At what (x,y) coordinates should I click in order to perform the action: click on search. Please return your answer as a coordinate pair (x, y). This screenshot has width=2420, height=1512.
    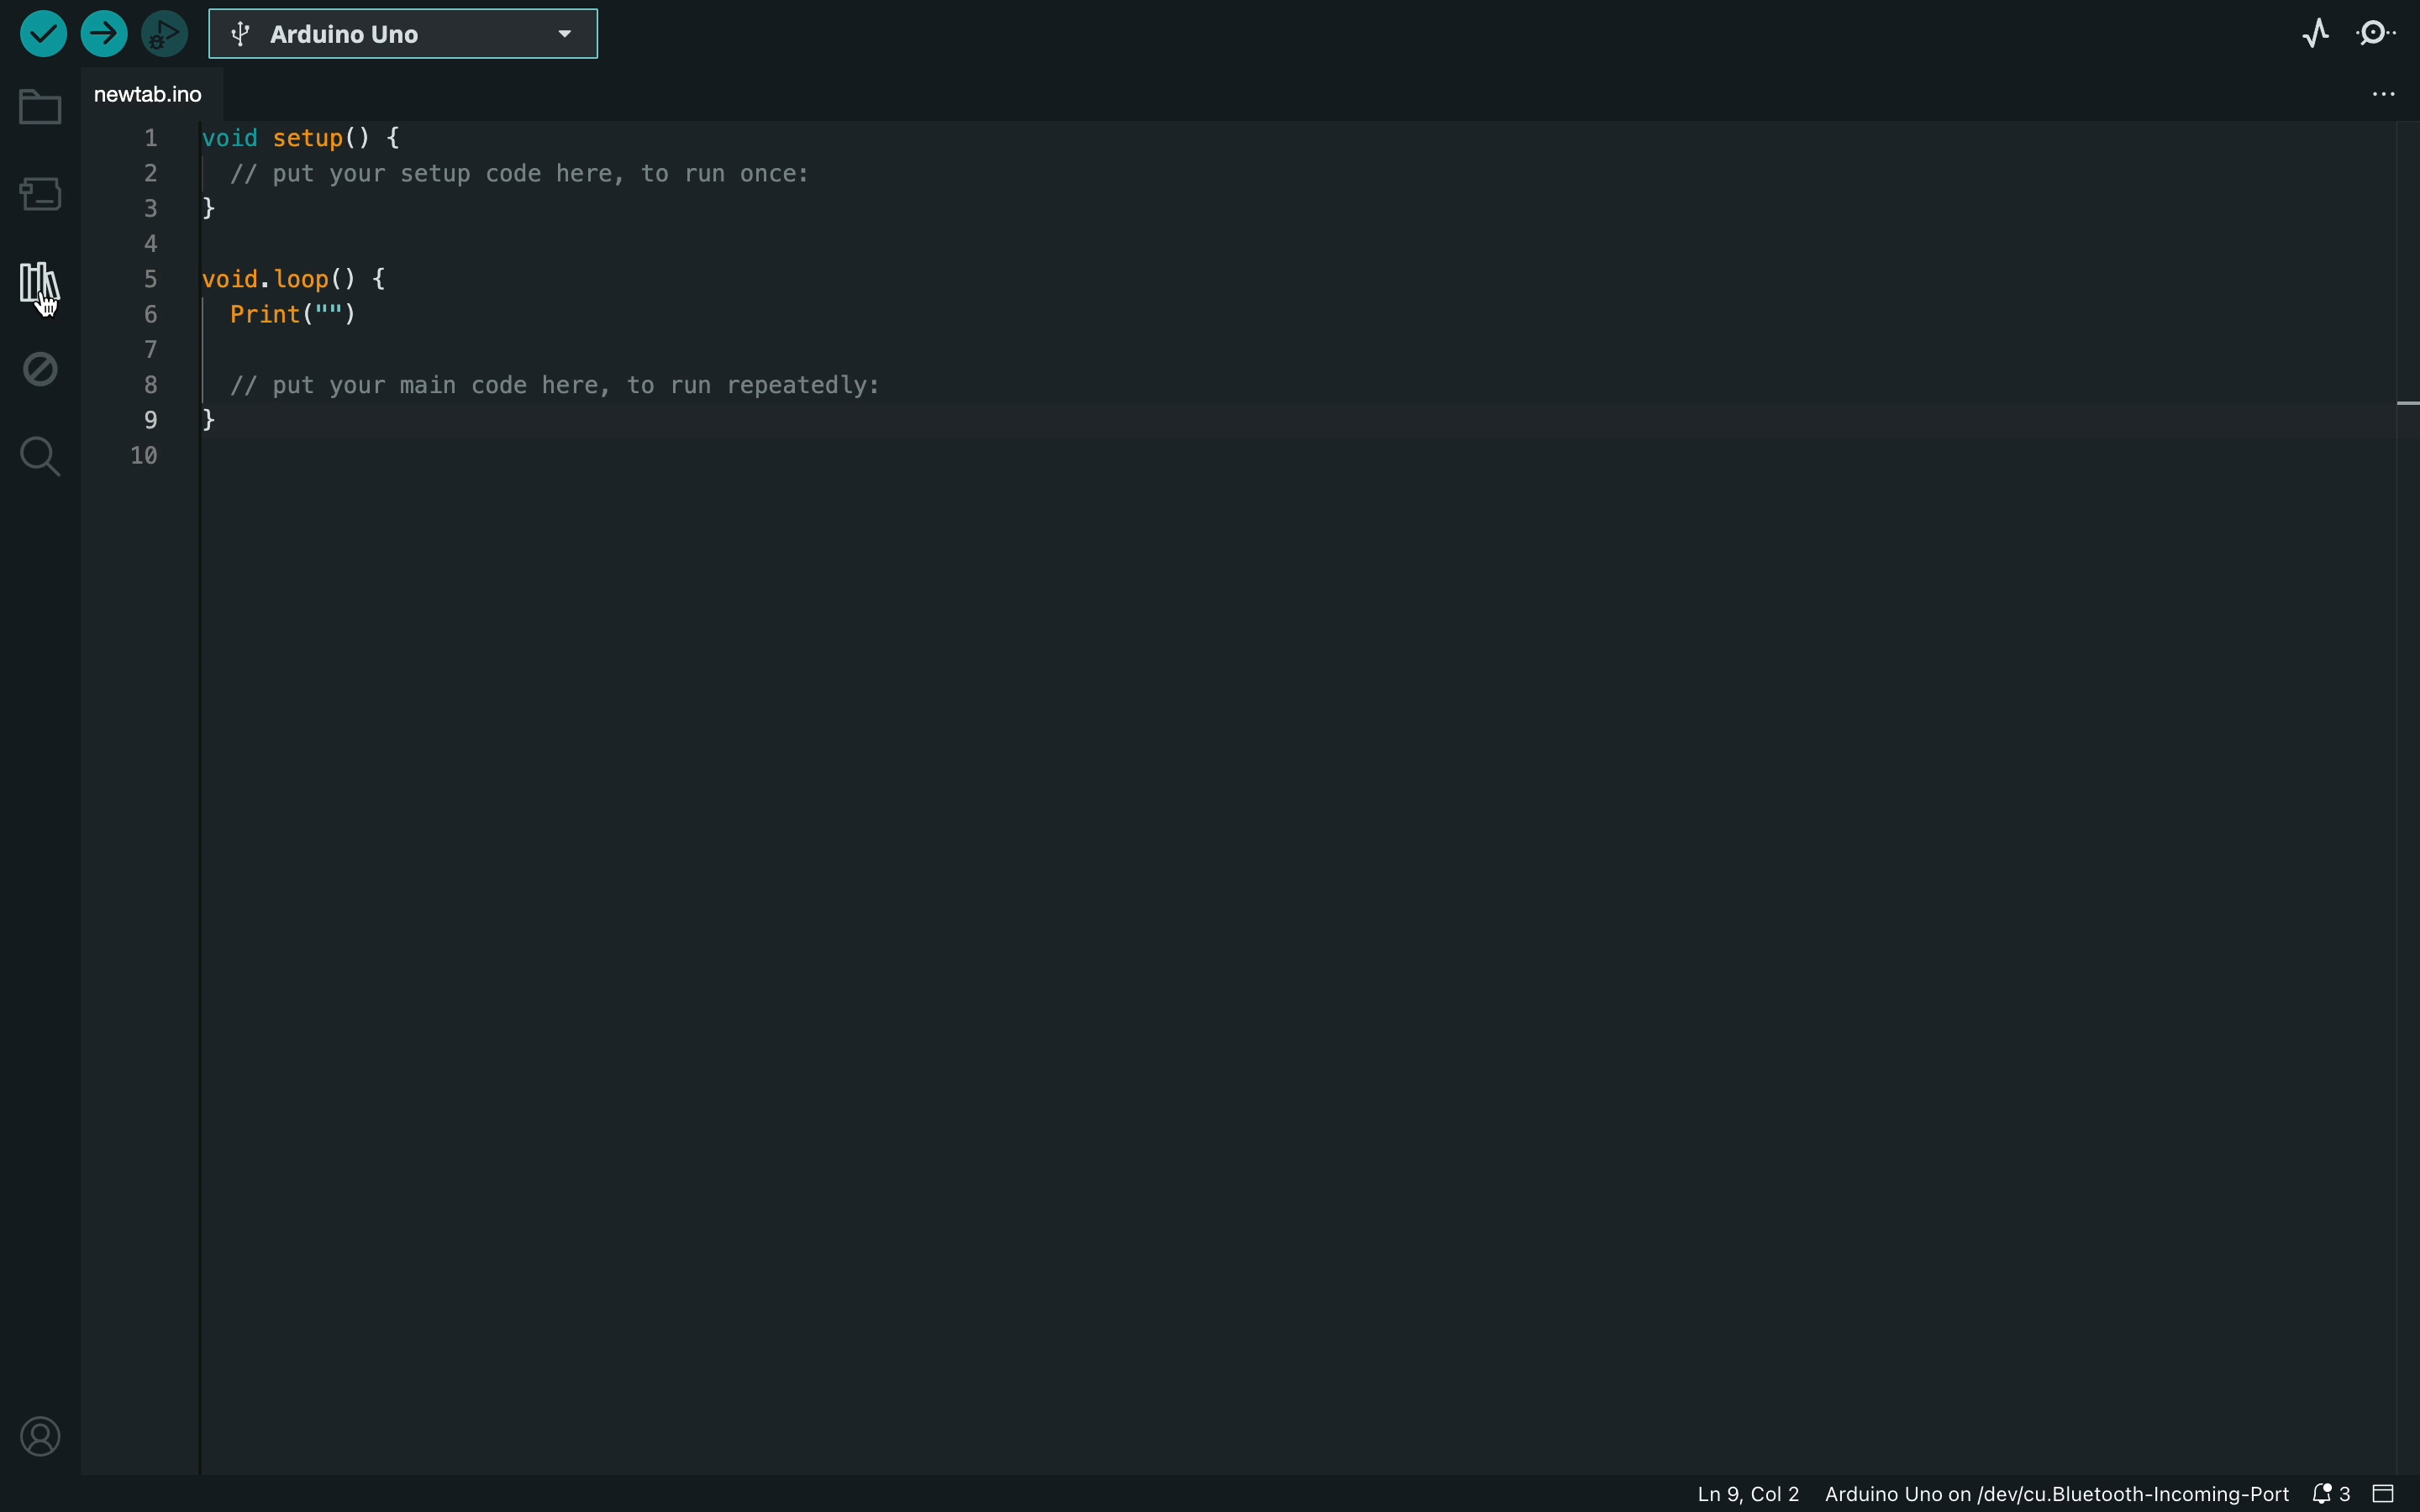
    Looking at the image, I should click on (37, 459).